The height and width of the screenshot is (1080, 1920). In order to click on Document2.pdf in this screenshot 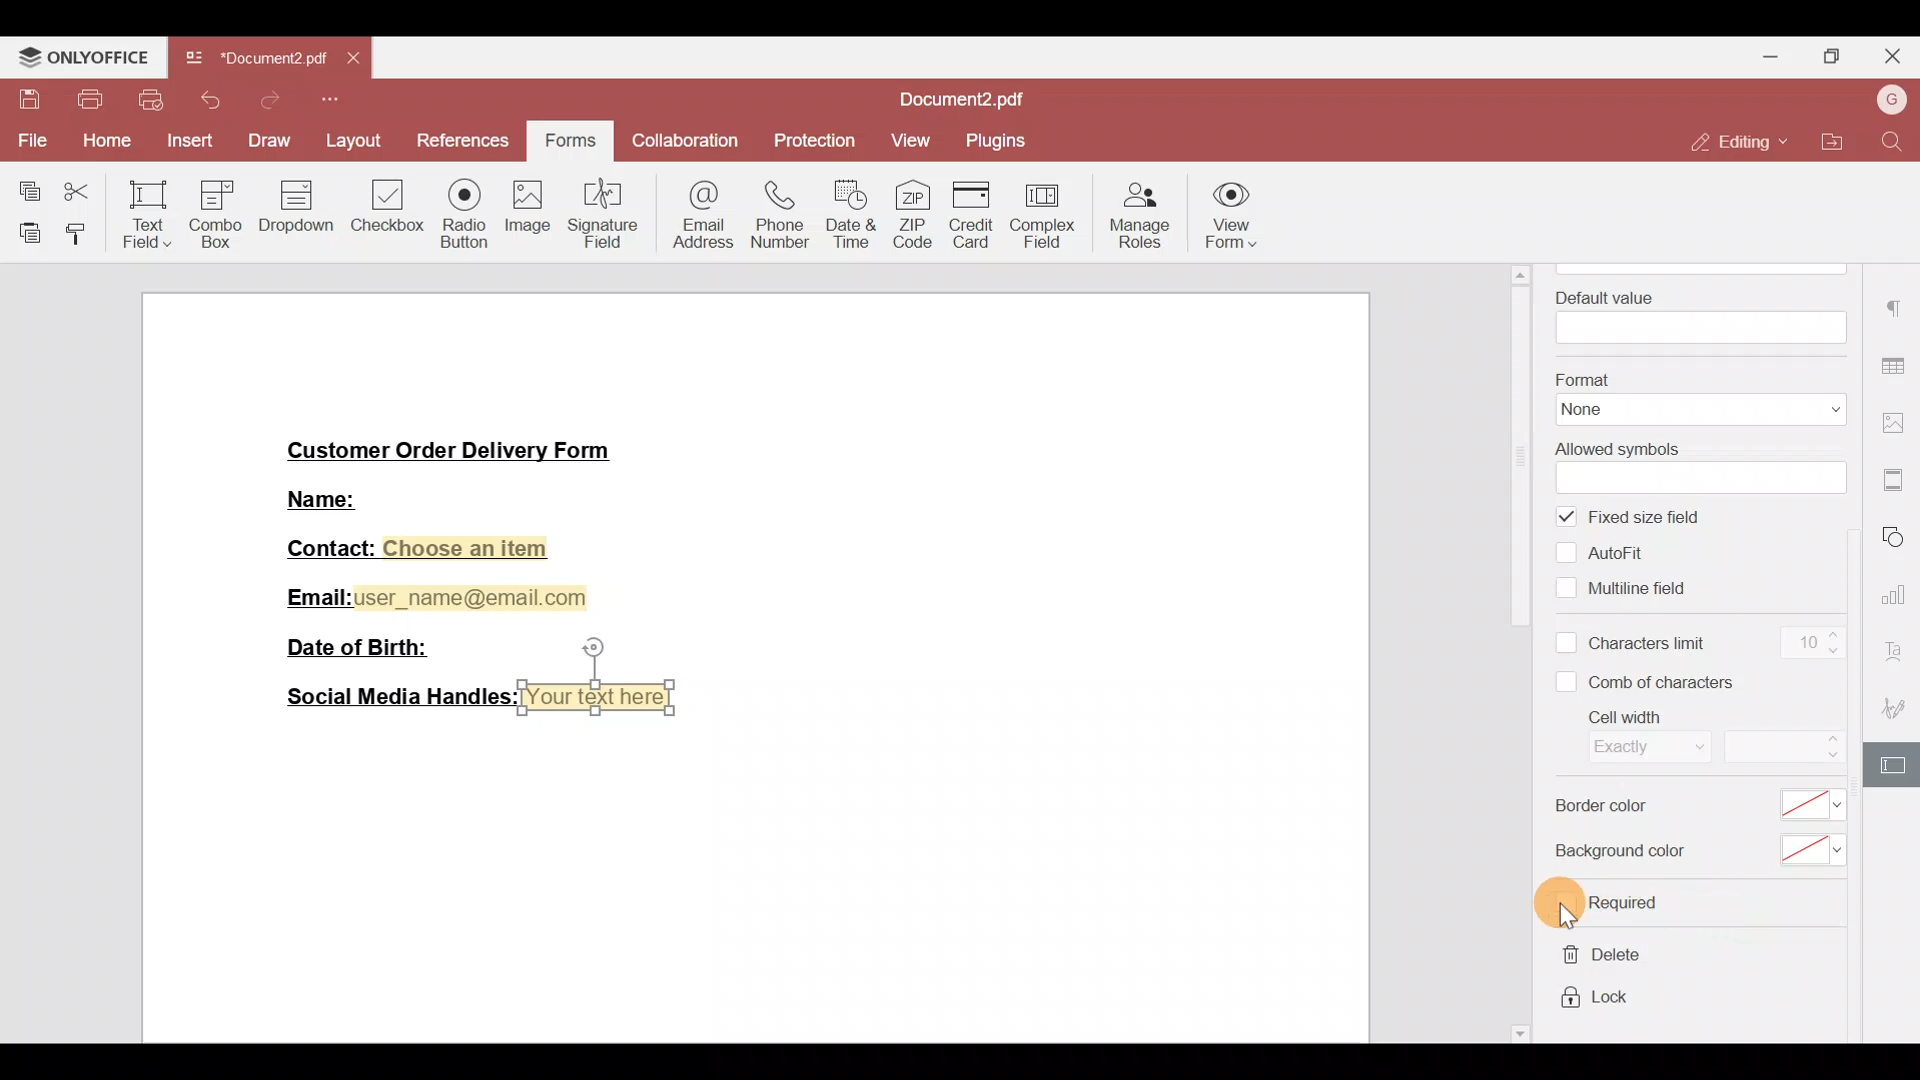, I will do `click(971, 100)`.